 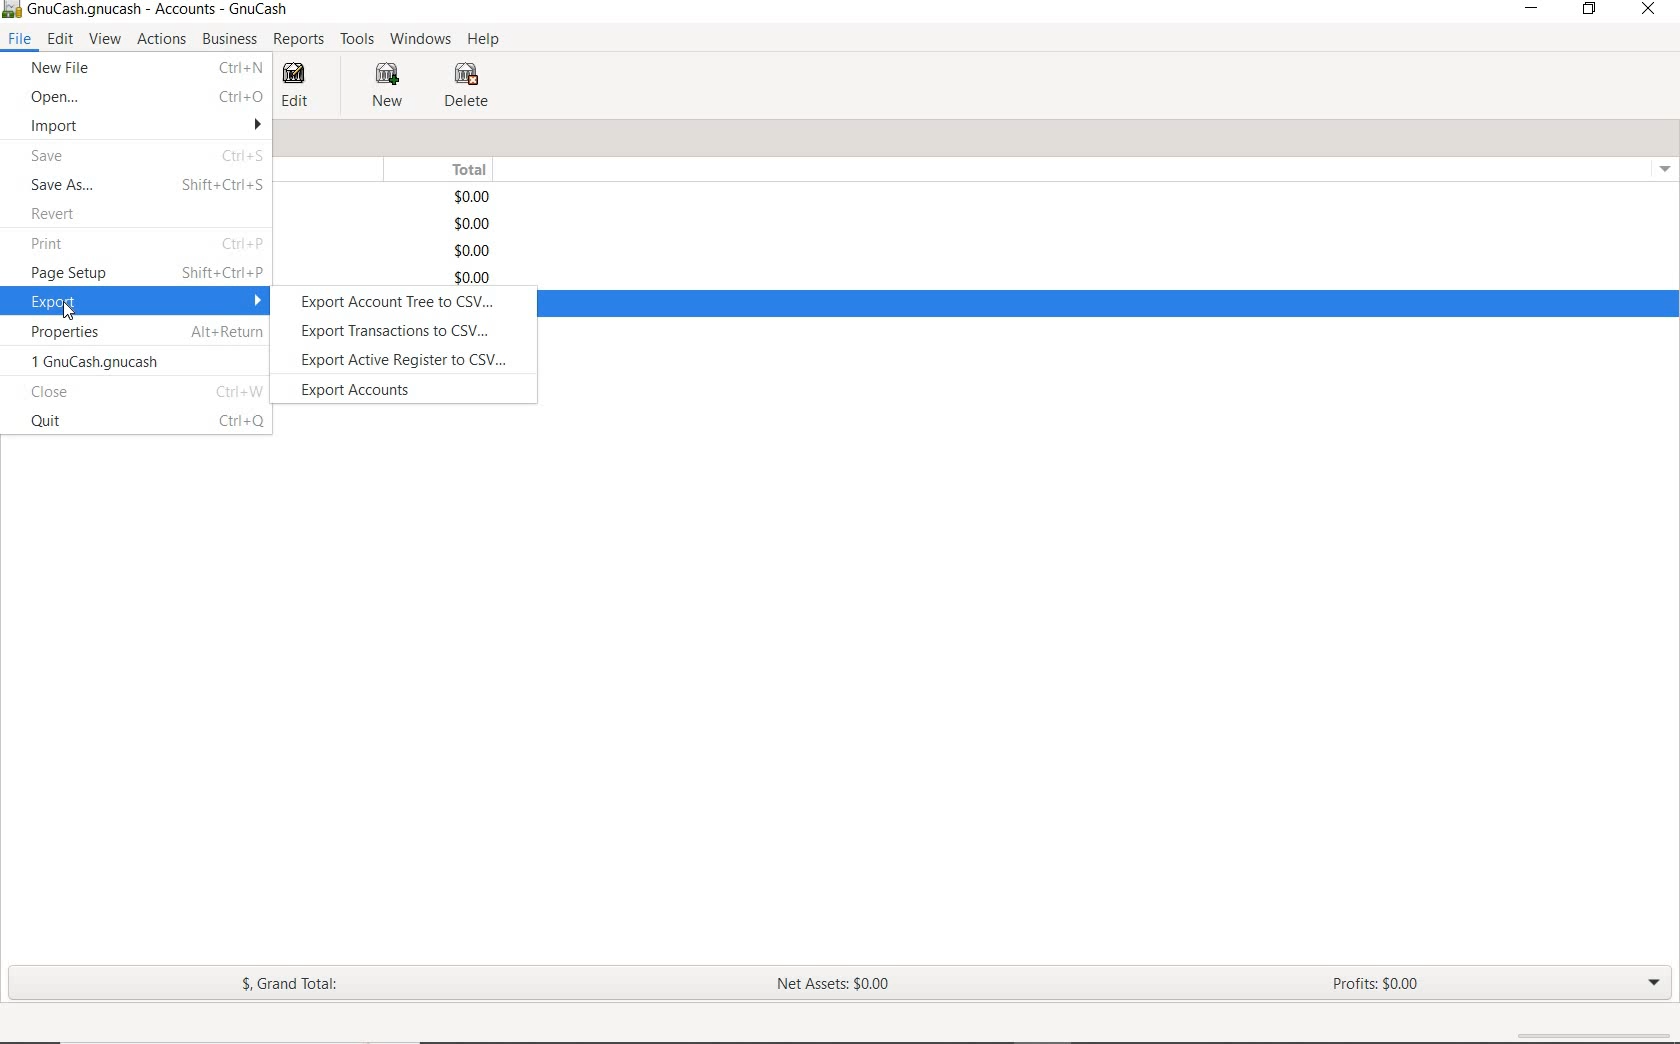 What do you see at coordinates (57, 126) in the screenshot?
I see `IMPORT` at bounding box center [57, 126].